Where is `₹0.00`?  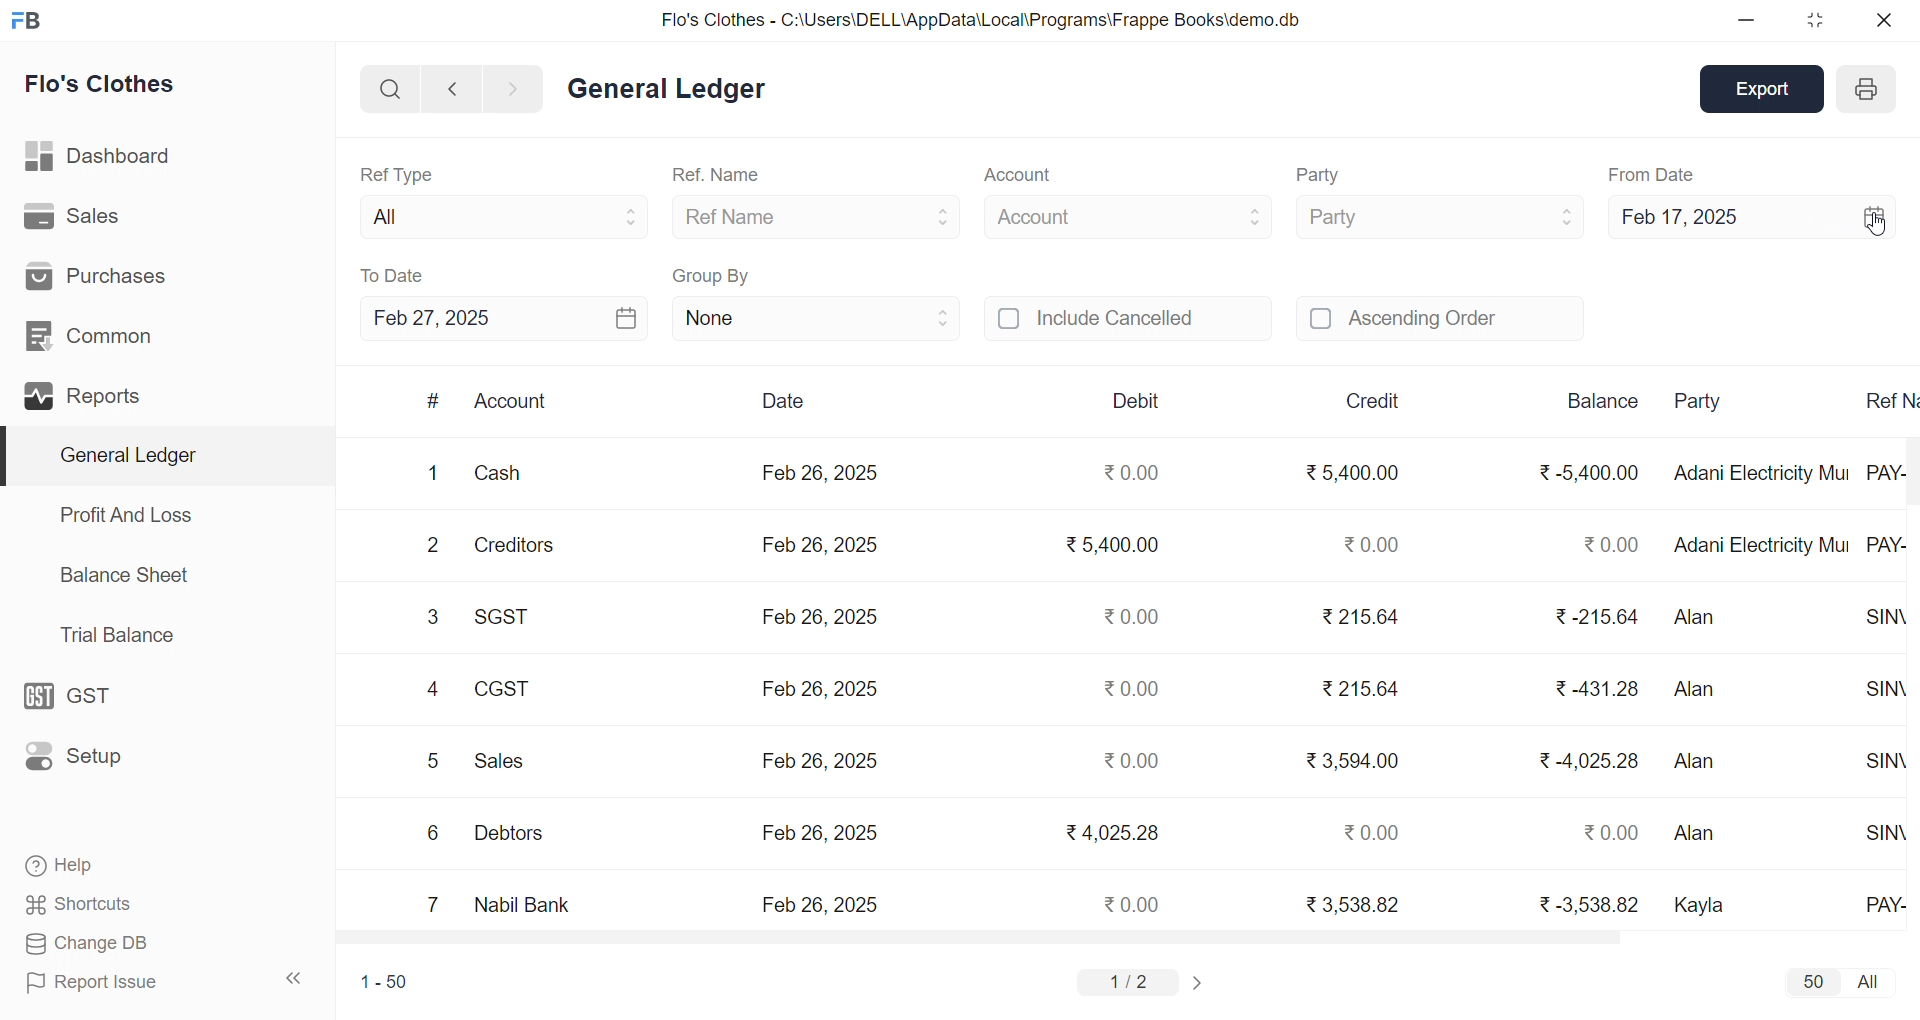
₹0.00 is located at coordinates (1129, 690).